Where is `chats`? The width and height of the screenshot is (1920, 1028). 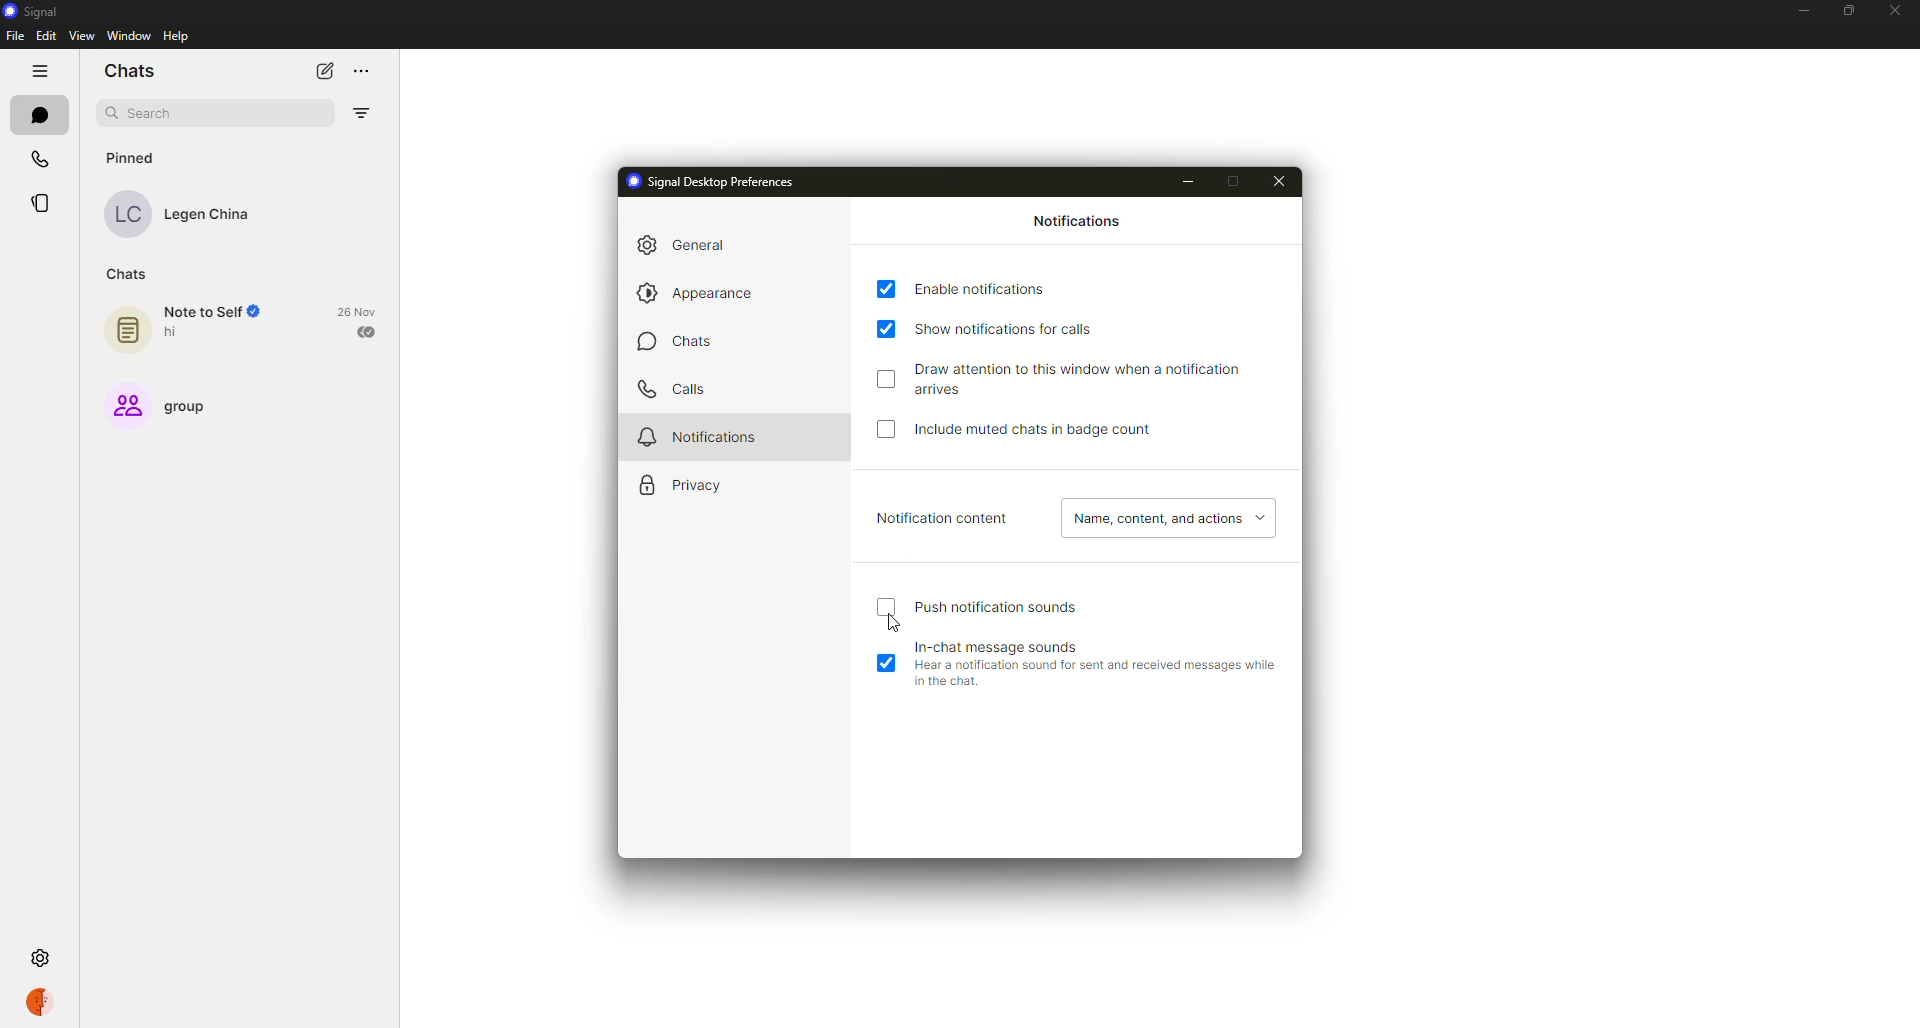
chats is located at coordinates (134, 70).